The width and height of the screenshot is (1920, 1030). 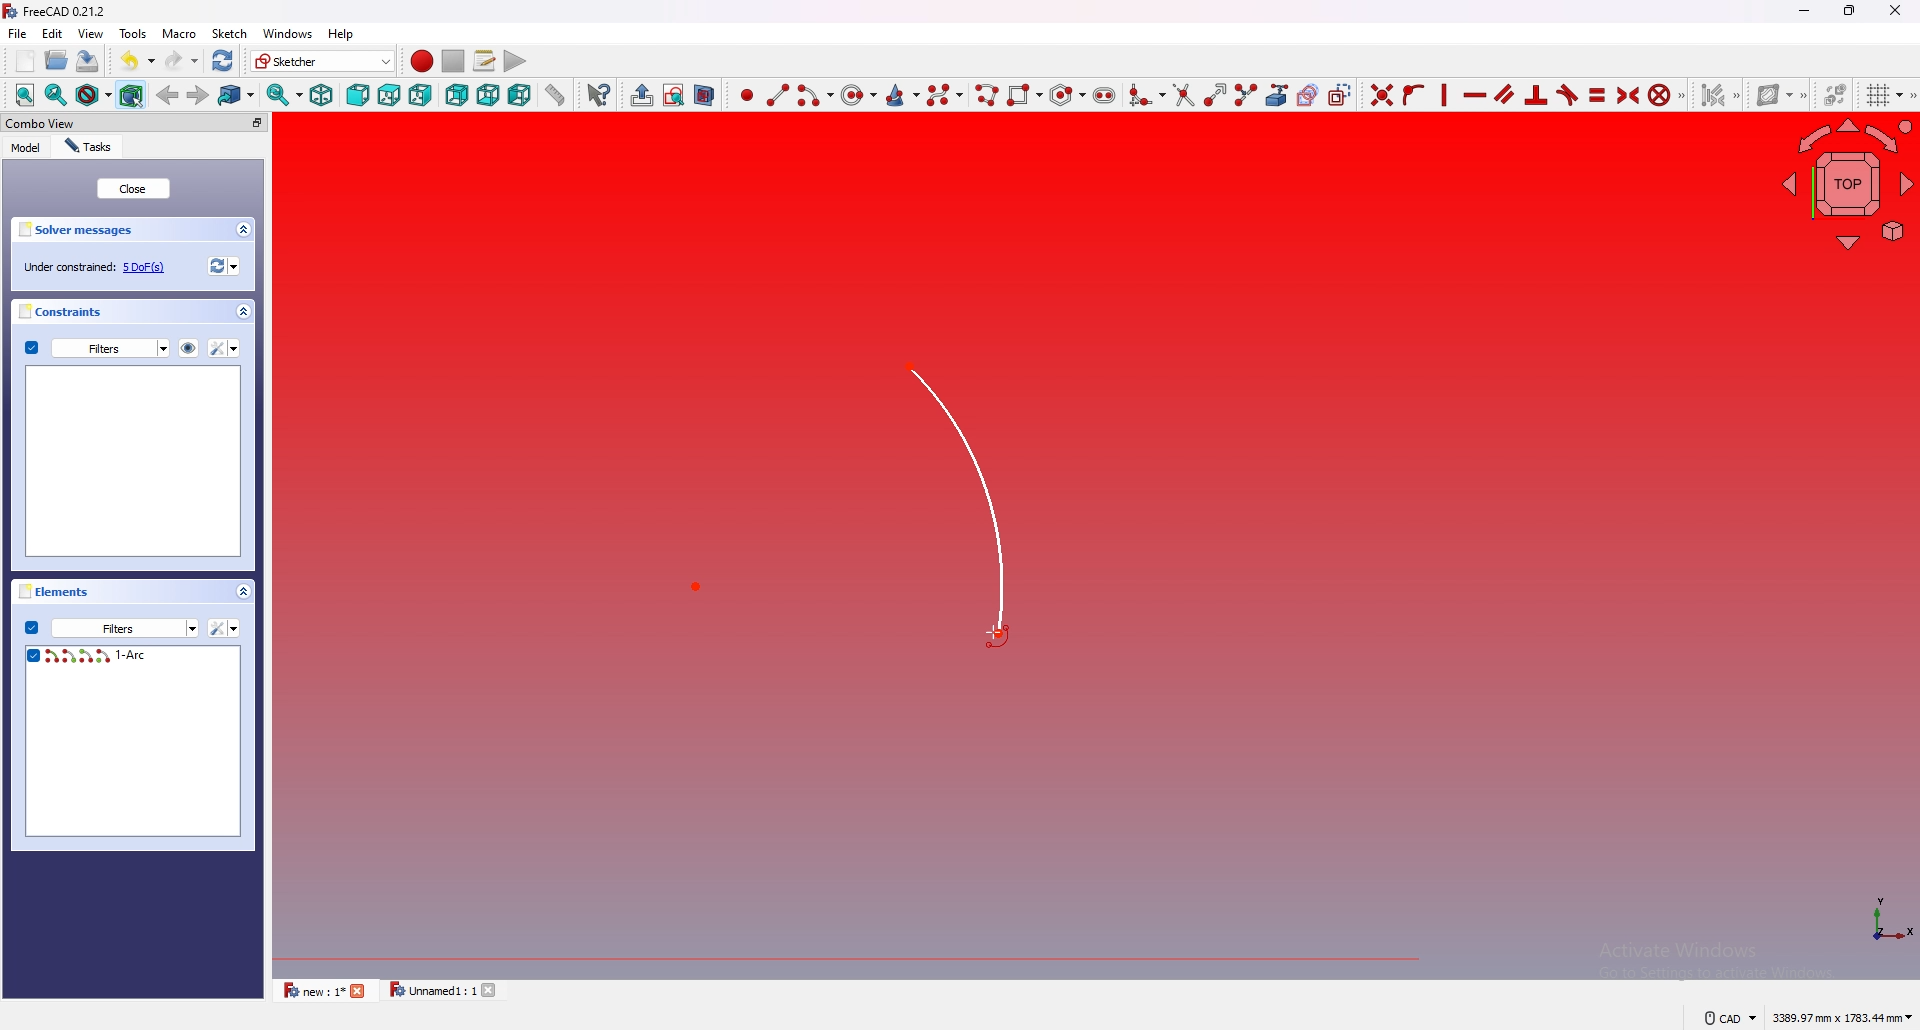 What do you see at coordinates (184, 60) in the screenshot?
I see `redo` at bounding box center [184, 60].